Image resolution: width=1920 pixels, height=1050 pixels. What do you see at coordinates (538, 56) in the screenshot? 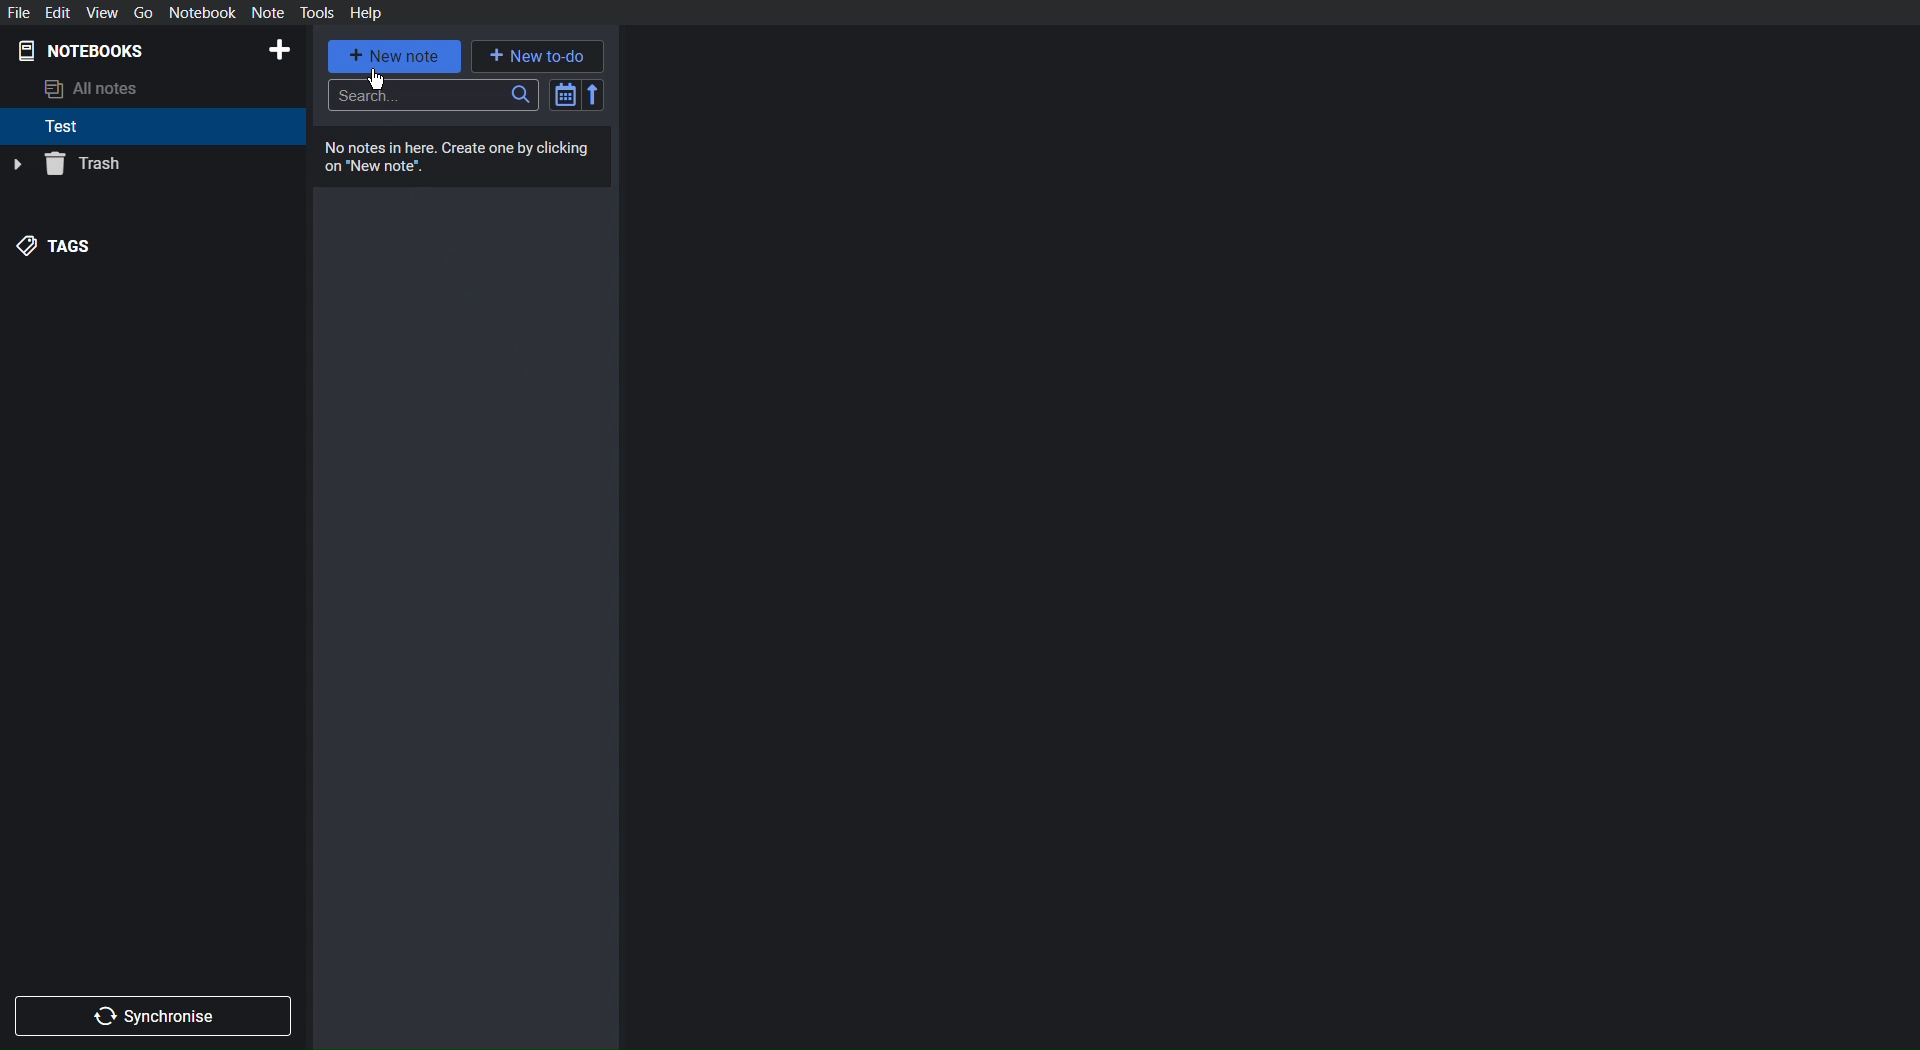
I see `New to-do` at bounding box center [538, 56].